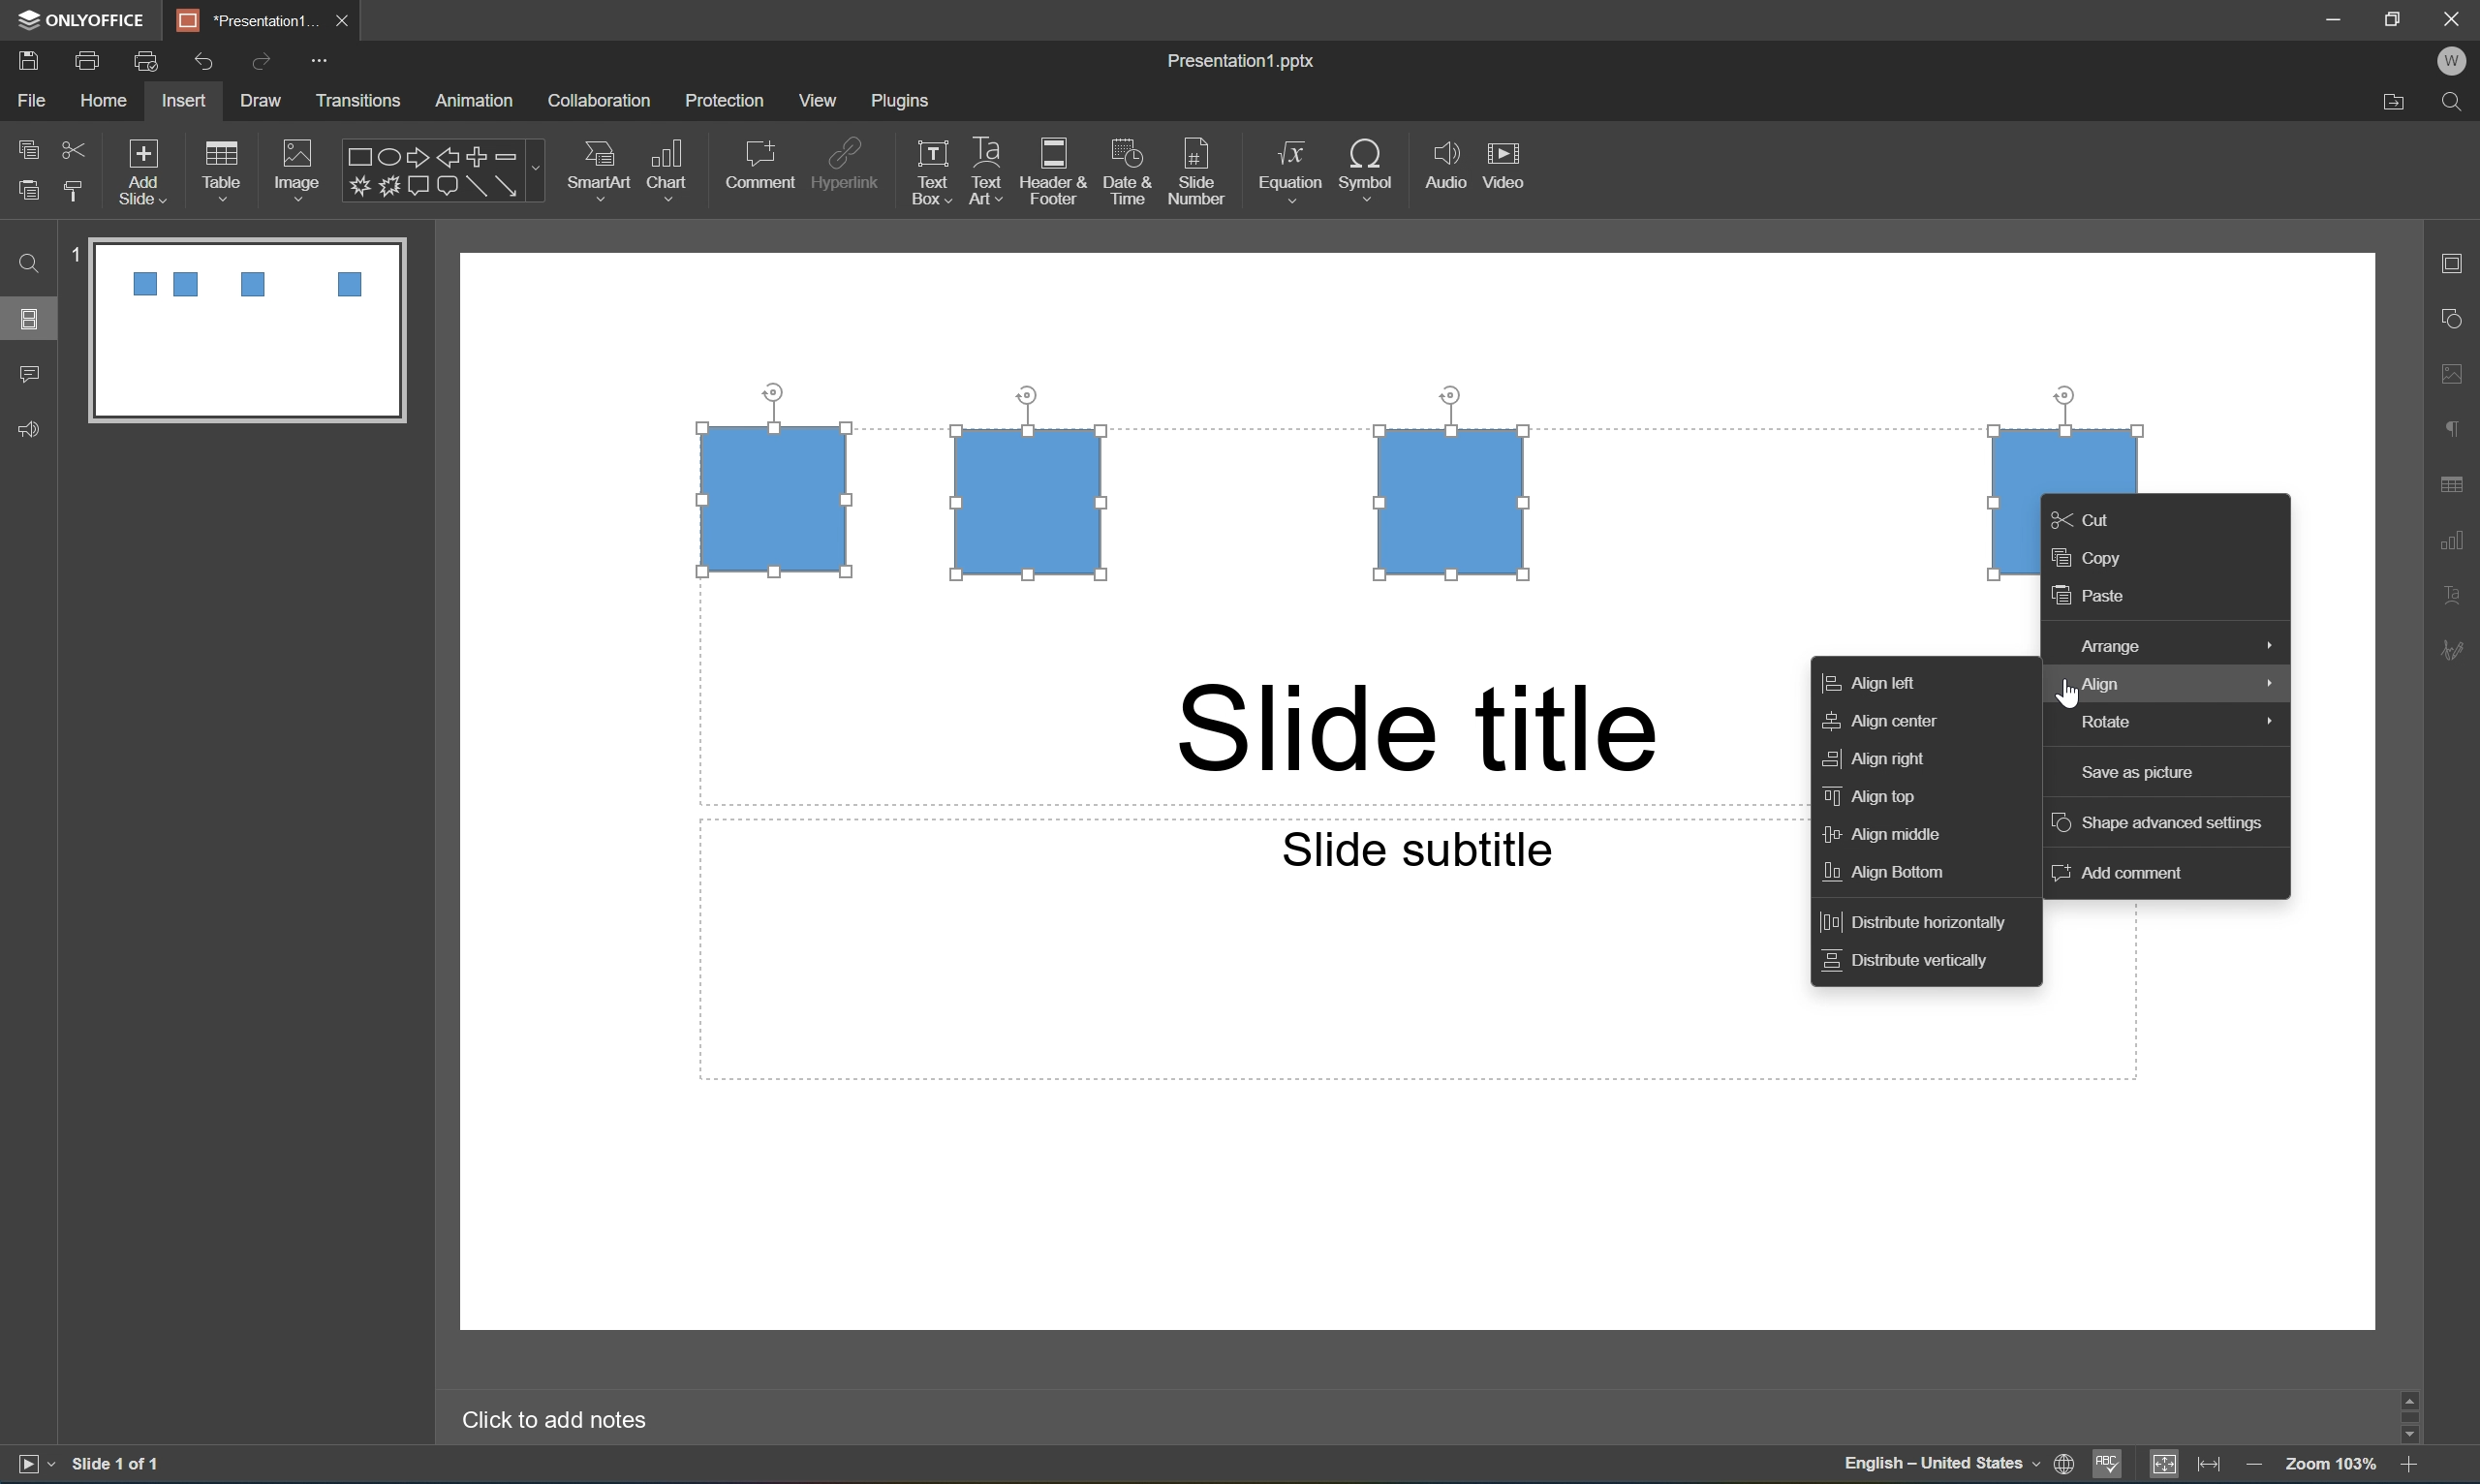 The height and width of the screenshot is (1484, 2480). I want to click on header & footer, so click(1057, 174).